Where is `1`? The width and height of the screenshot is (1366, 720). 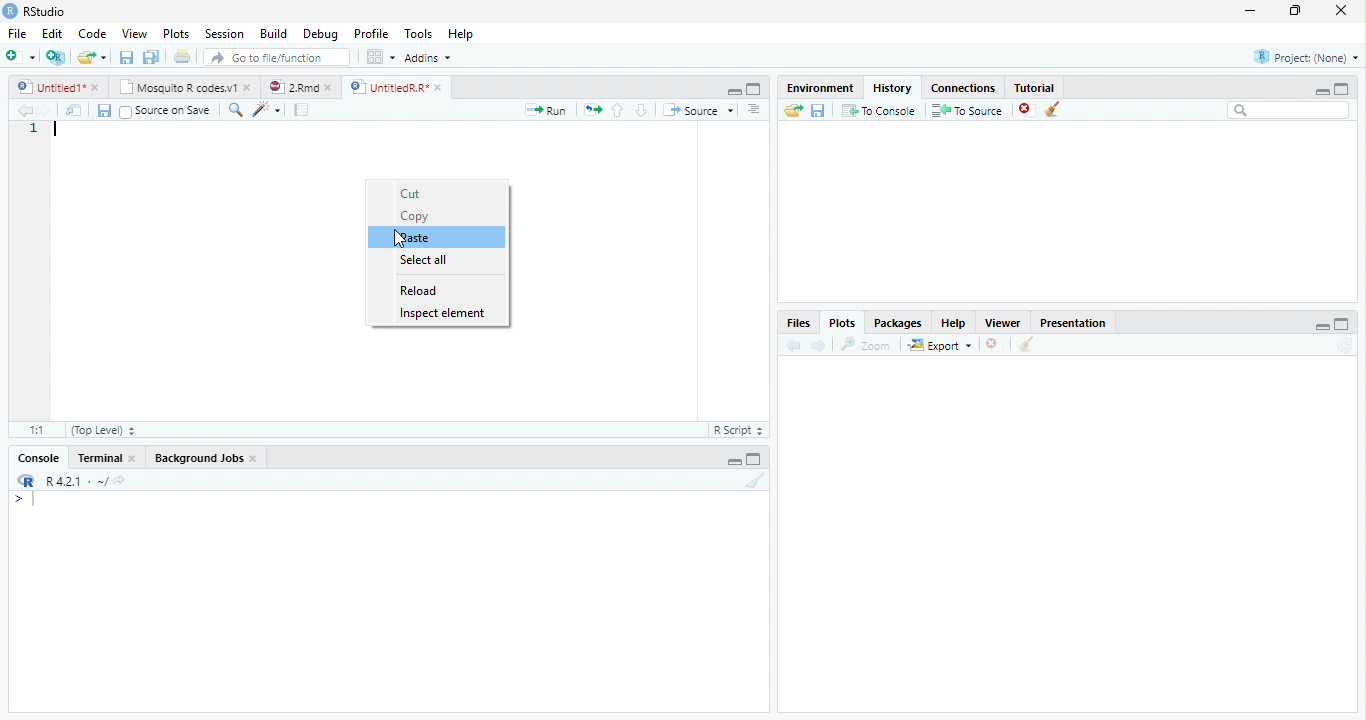
1 is located at coordinates (32, 129).